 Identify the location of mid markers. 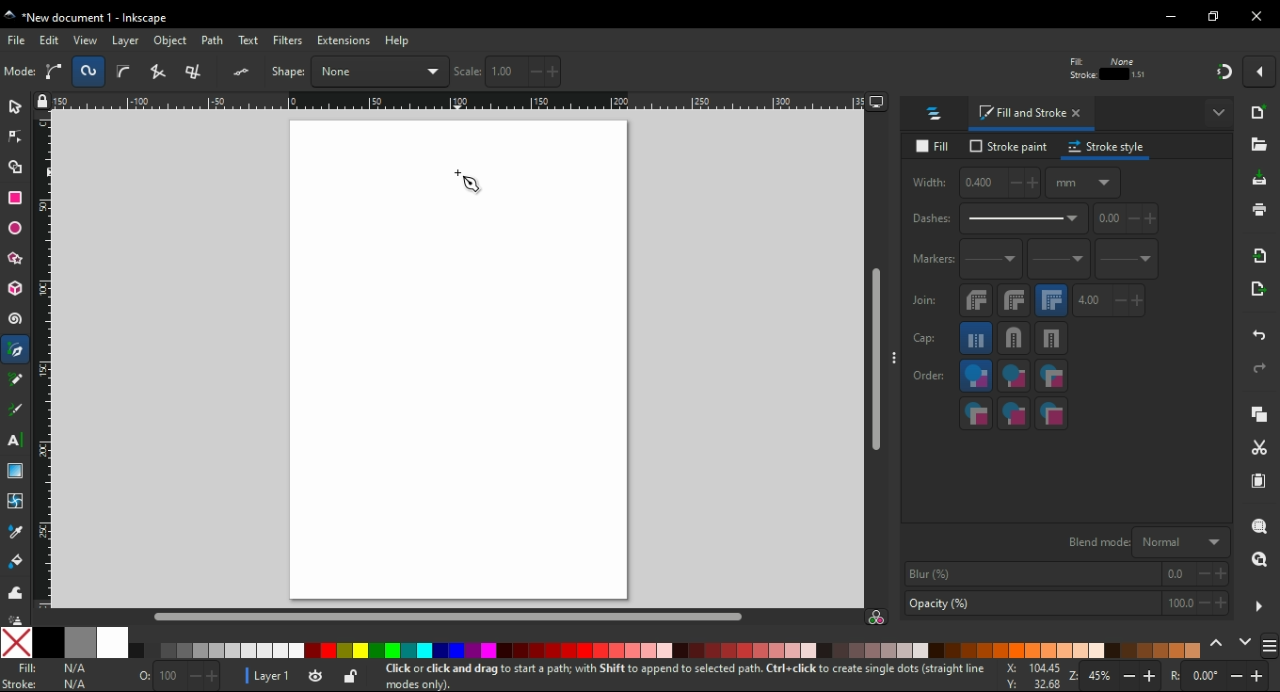
(1058, 260).